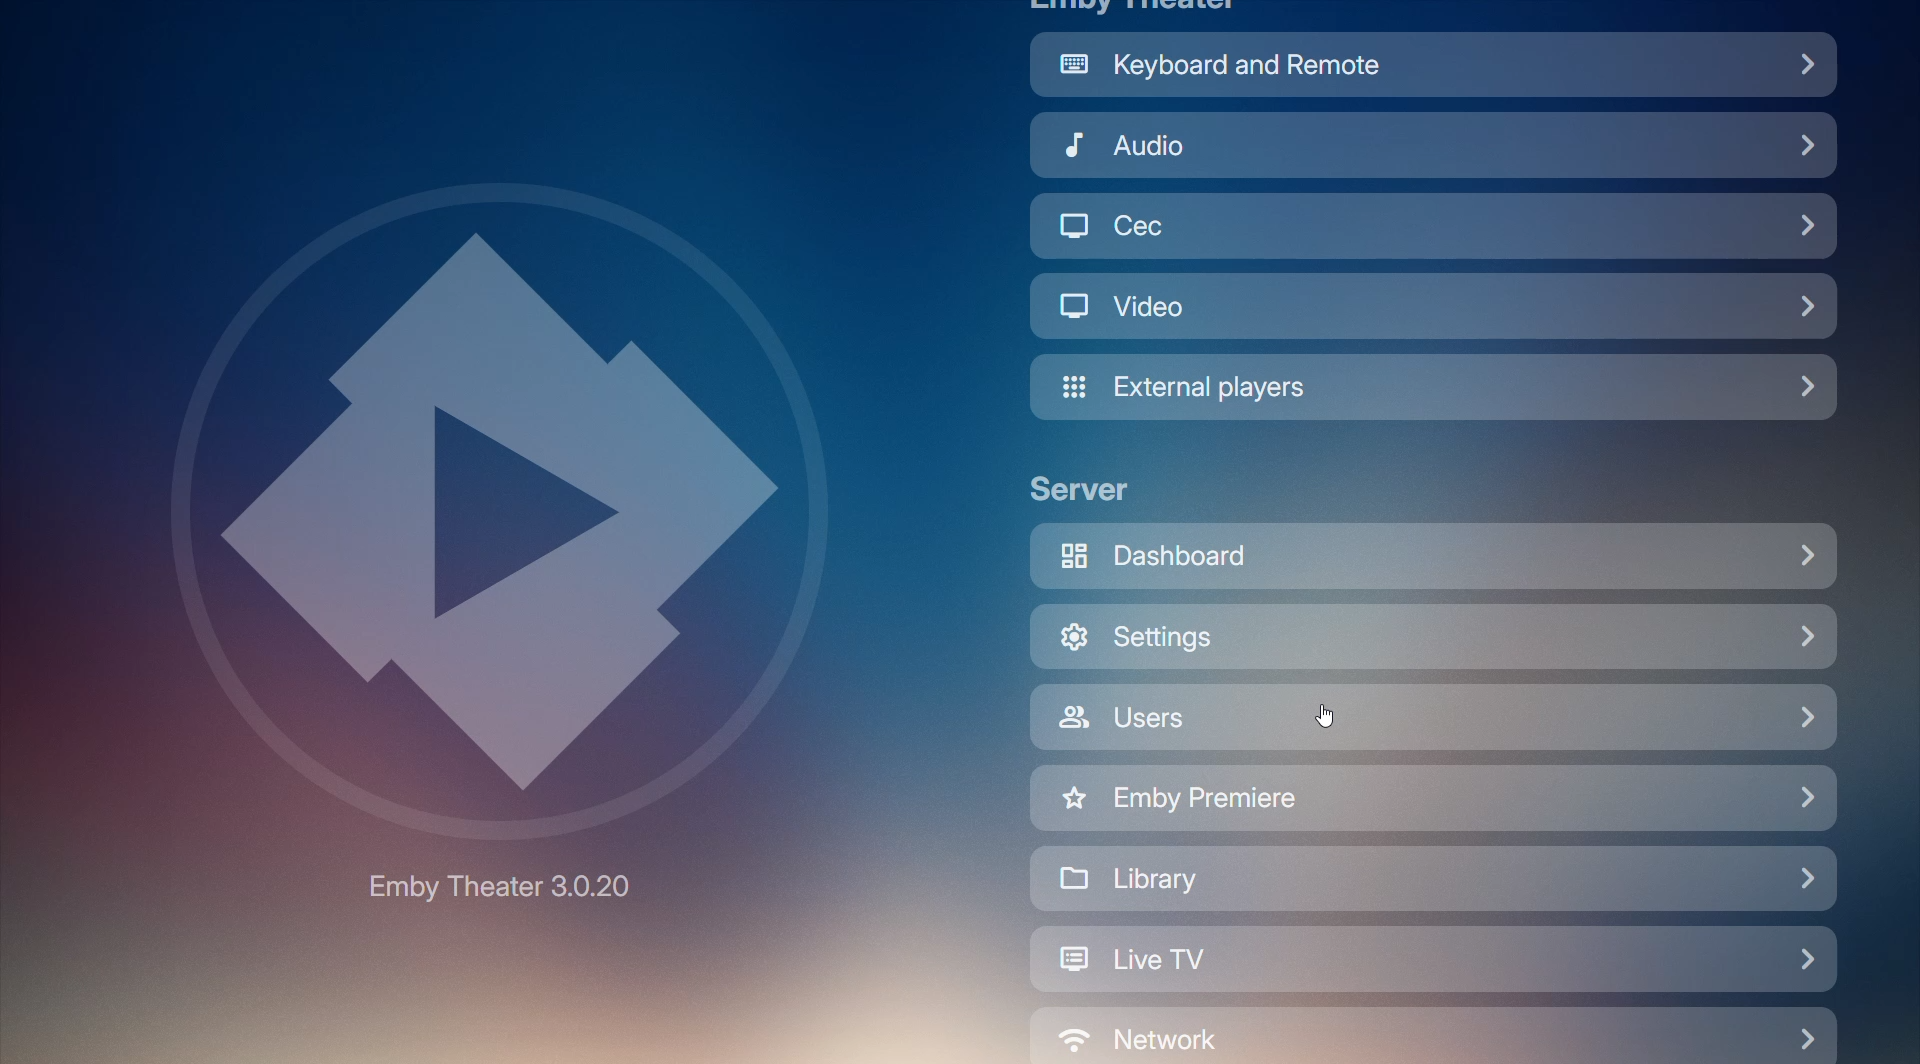 The image size is (1920, 1064). What do you see at coordinates (514, 892) in the screenshot?
I see `Emby Theater` at bounding box center [514, 892].